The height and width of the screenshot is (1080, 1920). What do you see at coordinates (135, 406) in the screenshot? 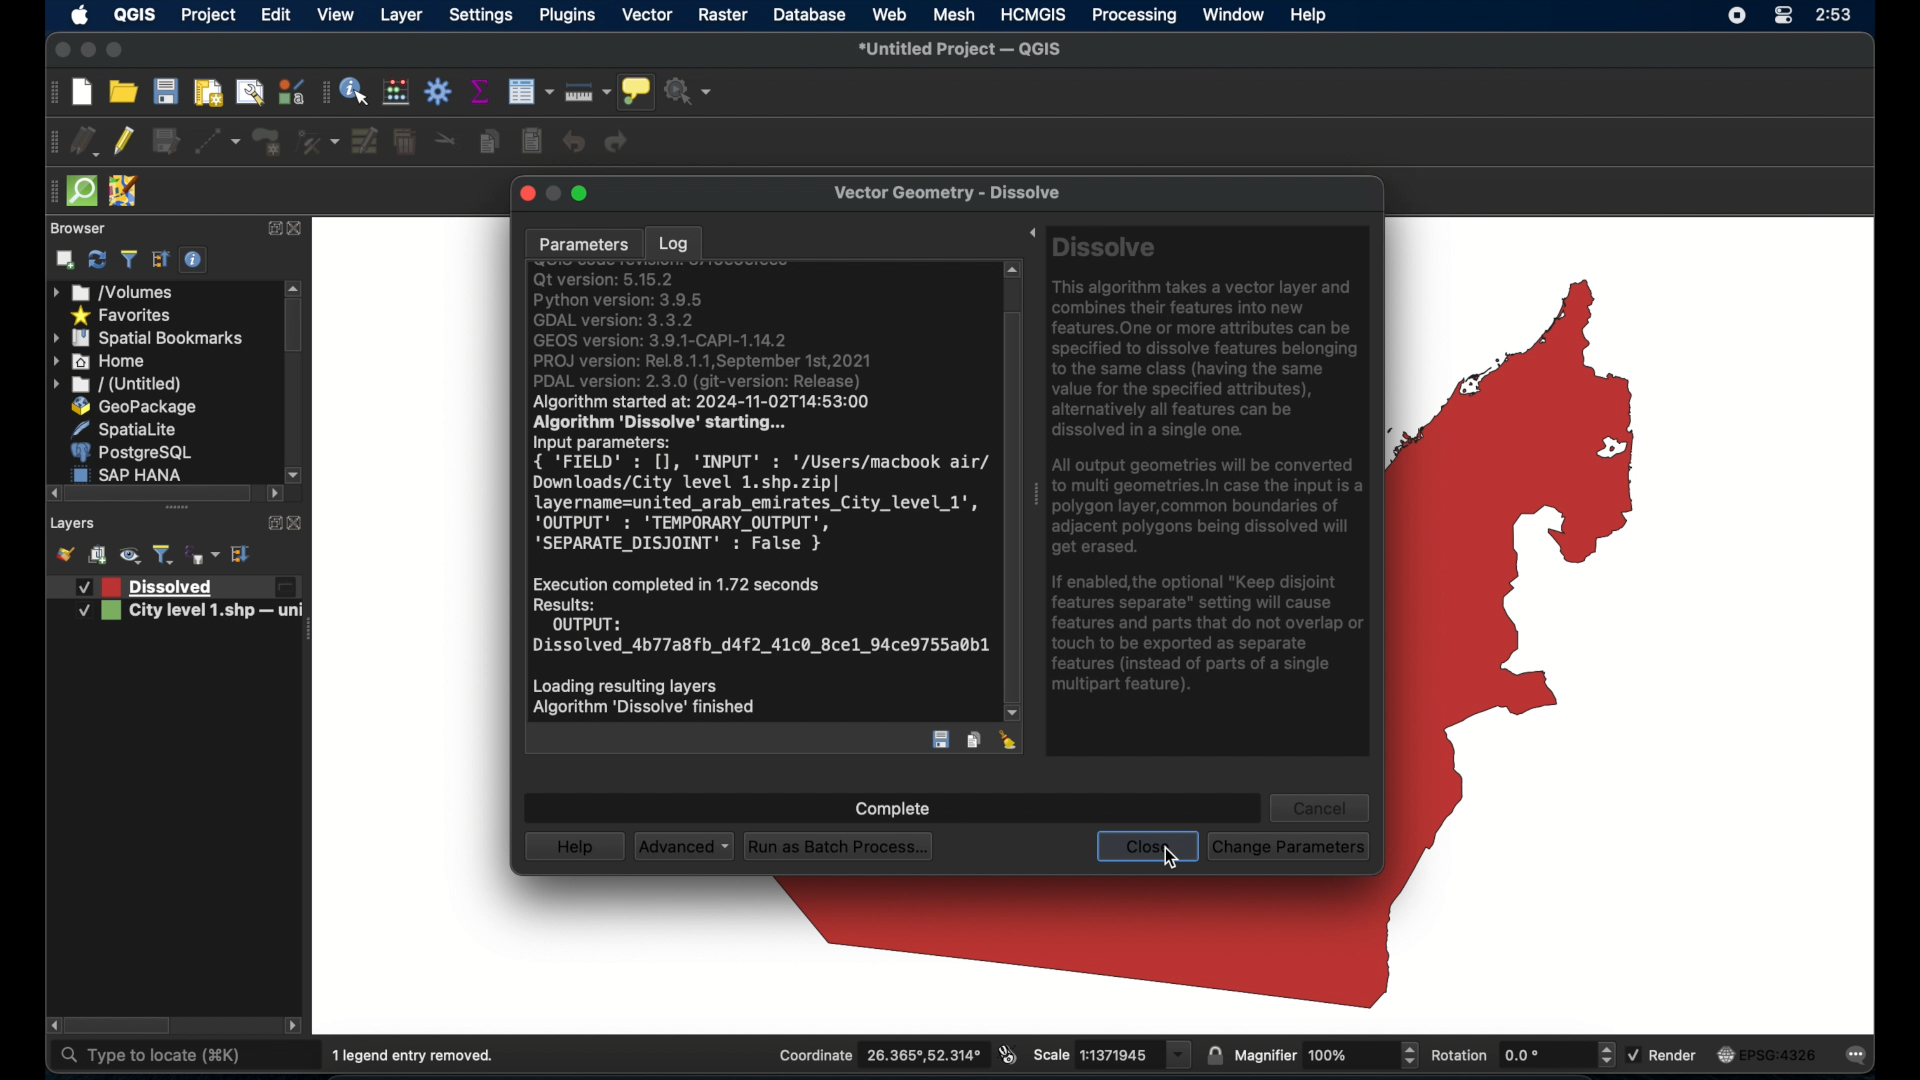
I see `geopackage` at bounding box center [135, 406].